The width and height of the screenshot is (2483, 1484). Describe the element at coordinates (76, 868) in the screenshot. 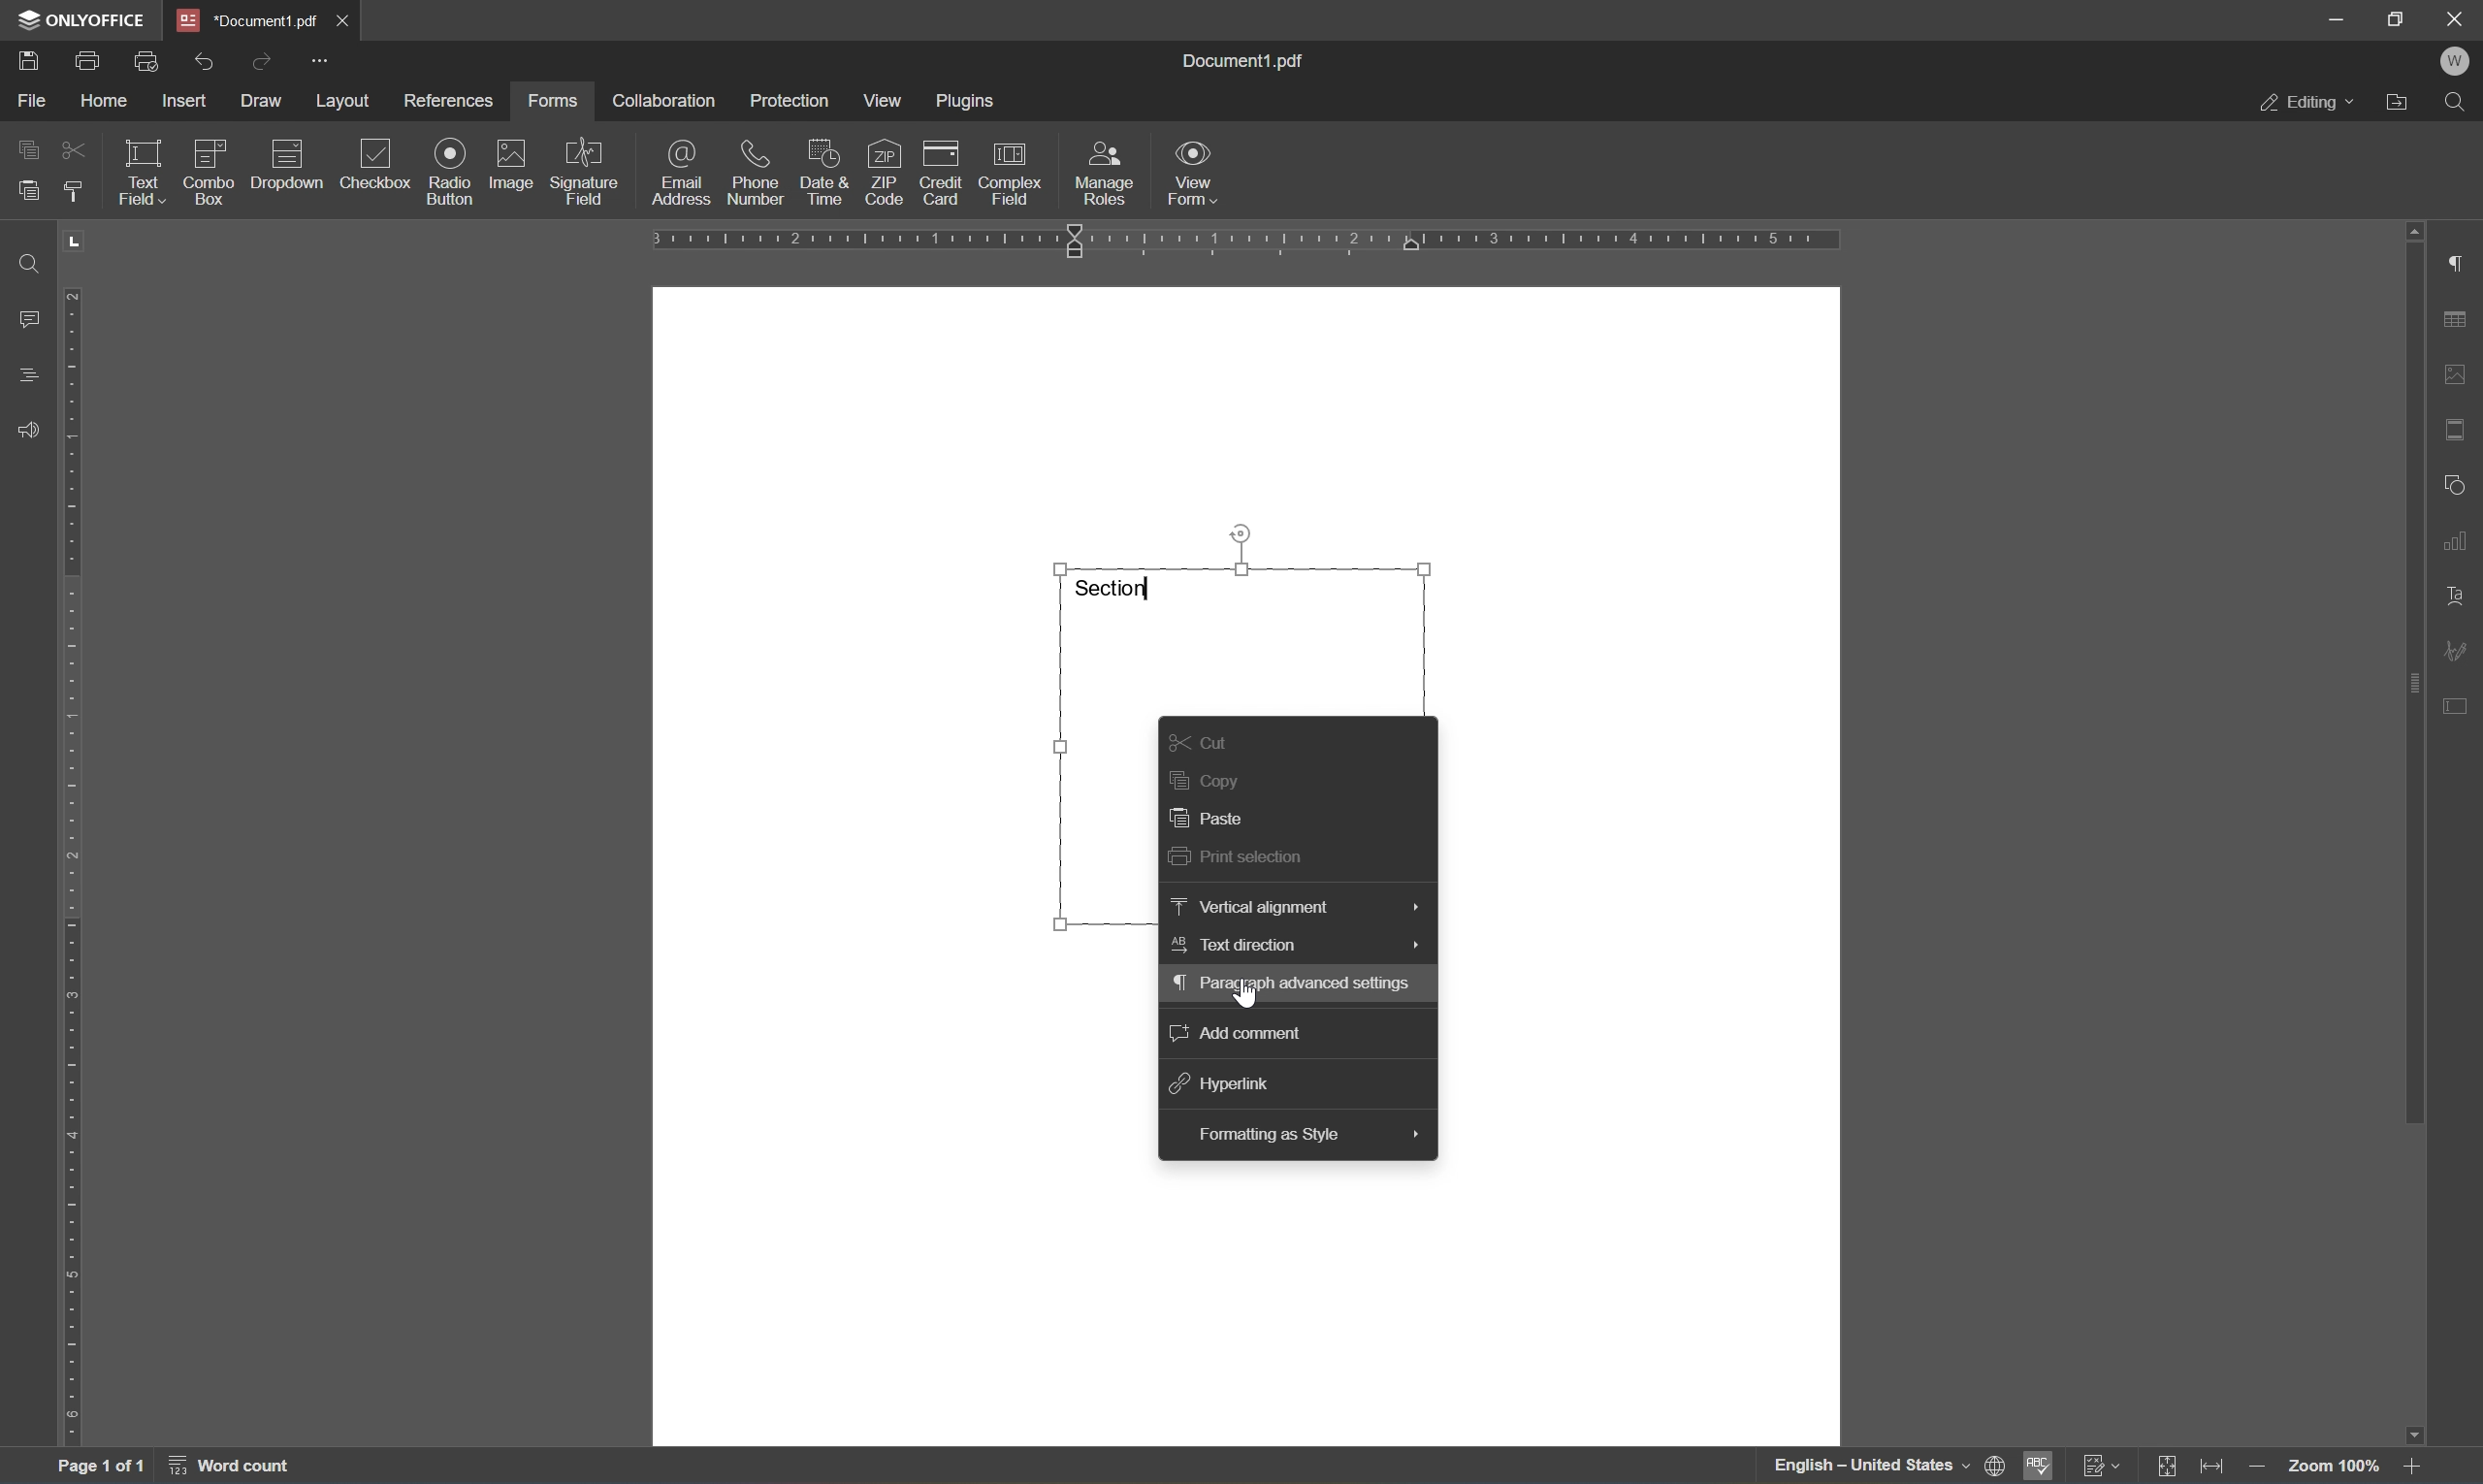

I see `ruler` at that location.